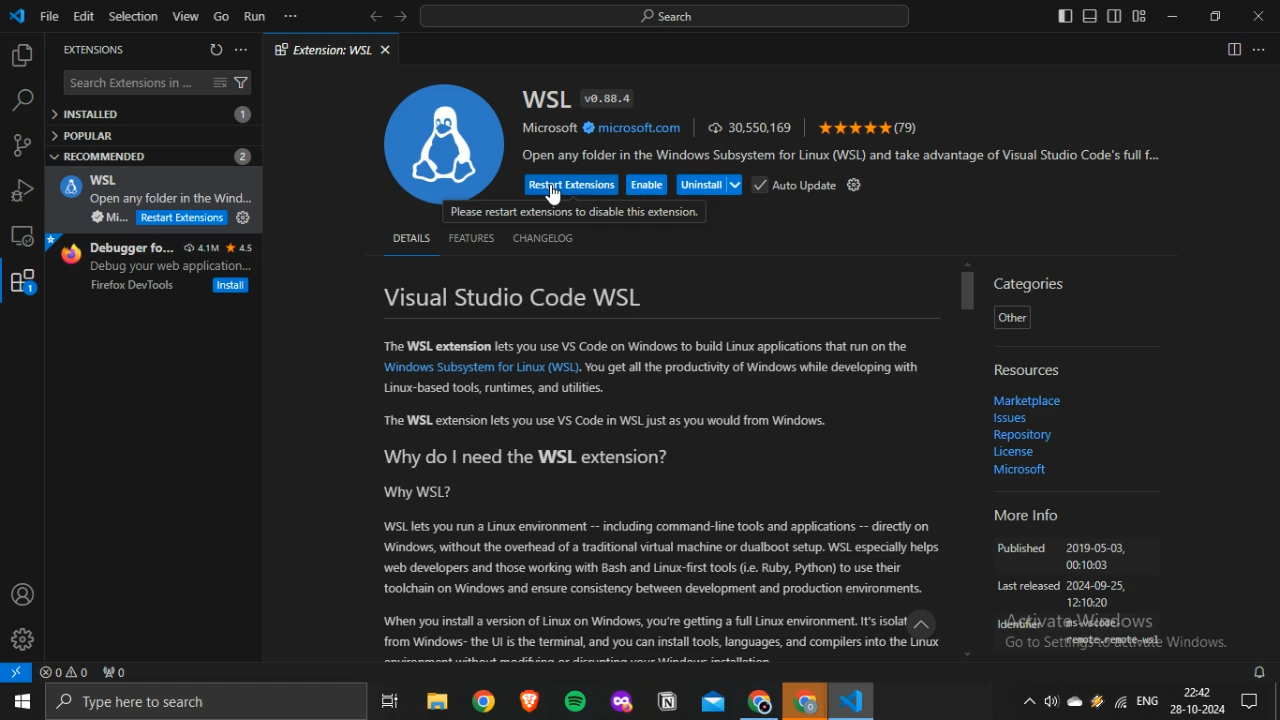  What do you see at coordinates (23, 594) in the screenshot?
I see `accounts` at bounding box center [23, 594].